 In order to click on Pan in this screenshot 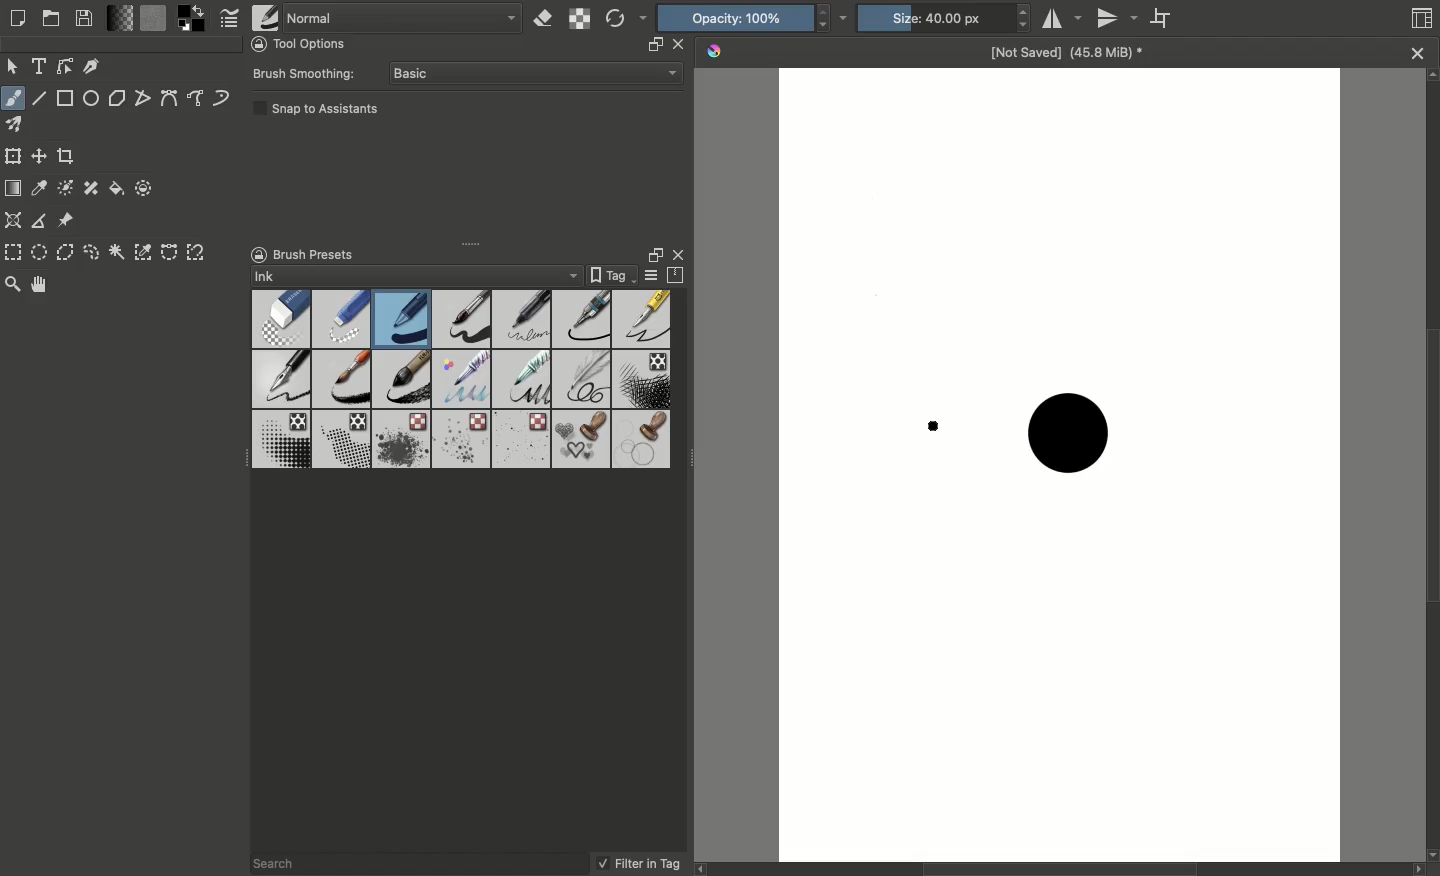, I will do `click(46, 285)`.